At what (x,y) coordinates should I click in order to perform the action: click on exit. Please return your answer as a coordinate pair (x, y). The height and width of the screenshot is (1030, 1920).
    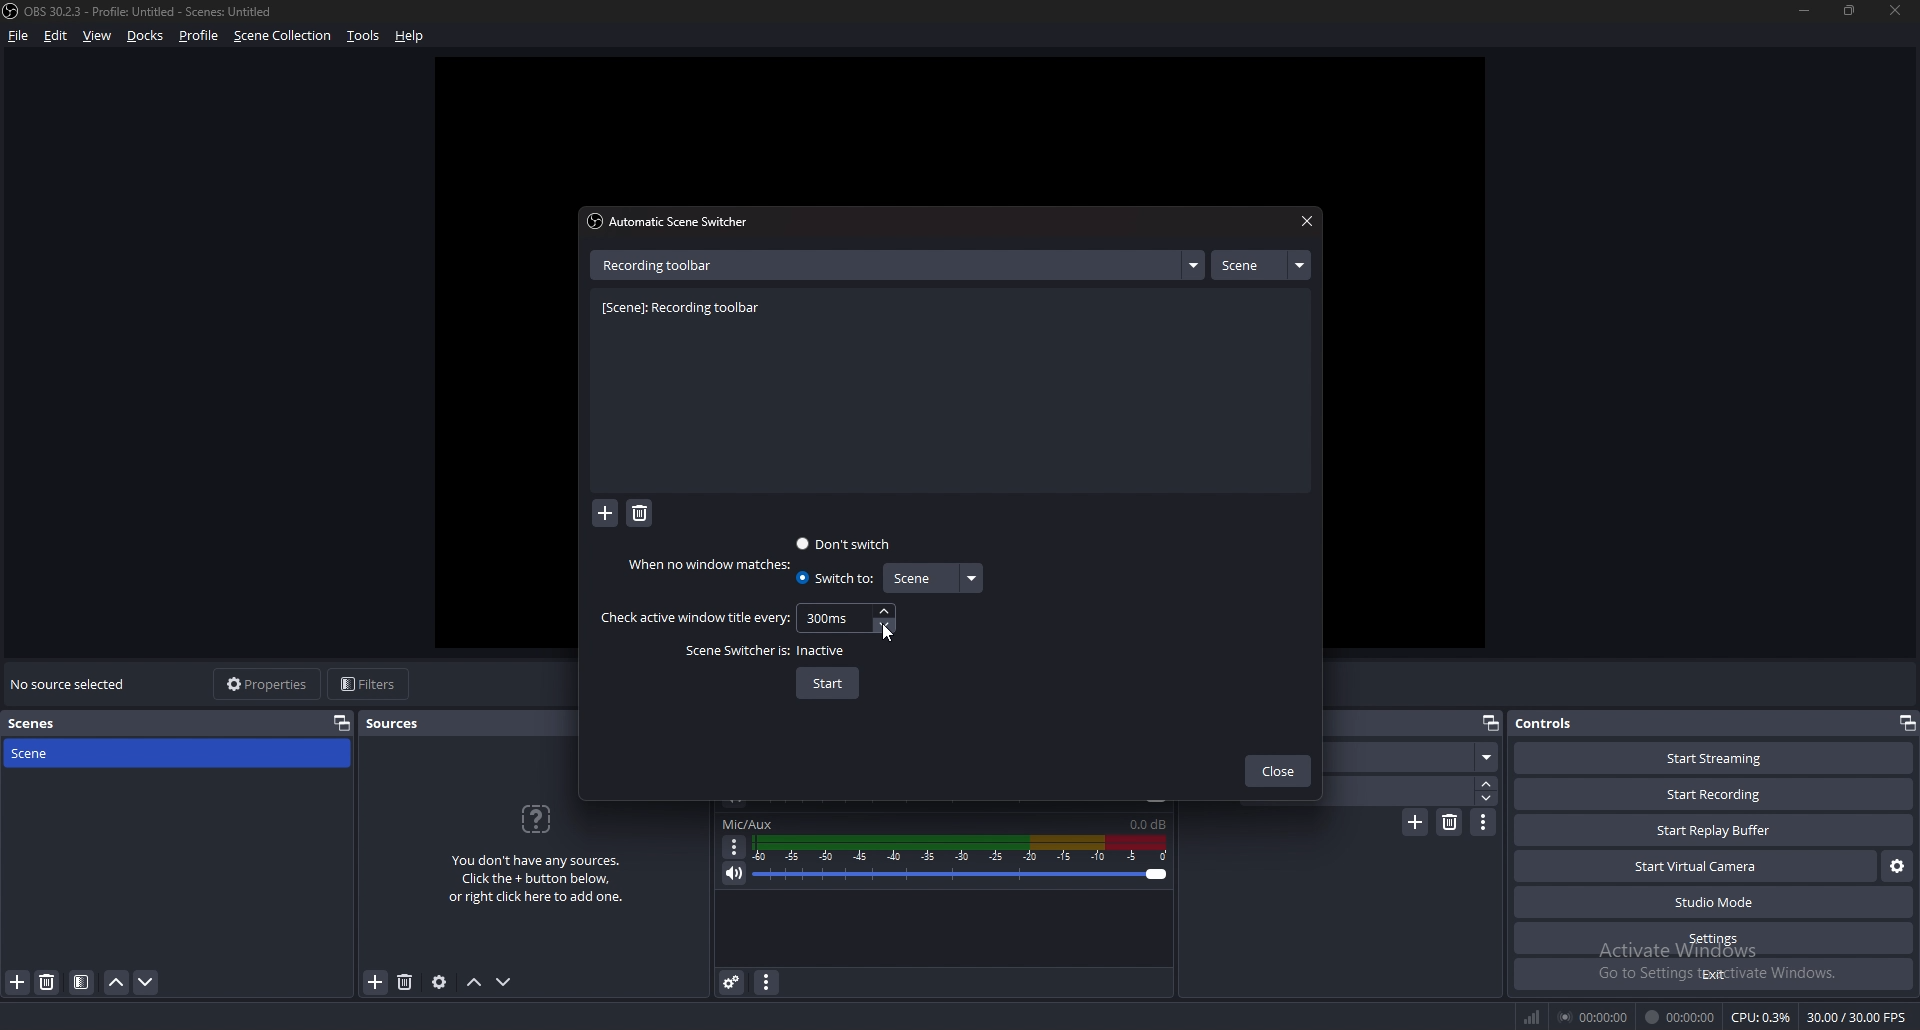
    Looking at the image, I should click on (1714, 974).